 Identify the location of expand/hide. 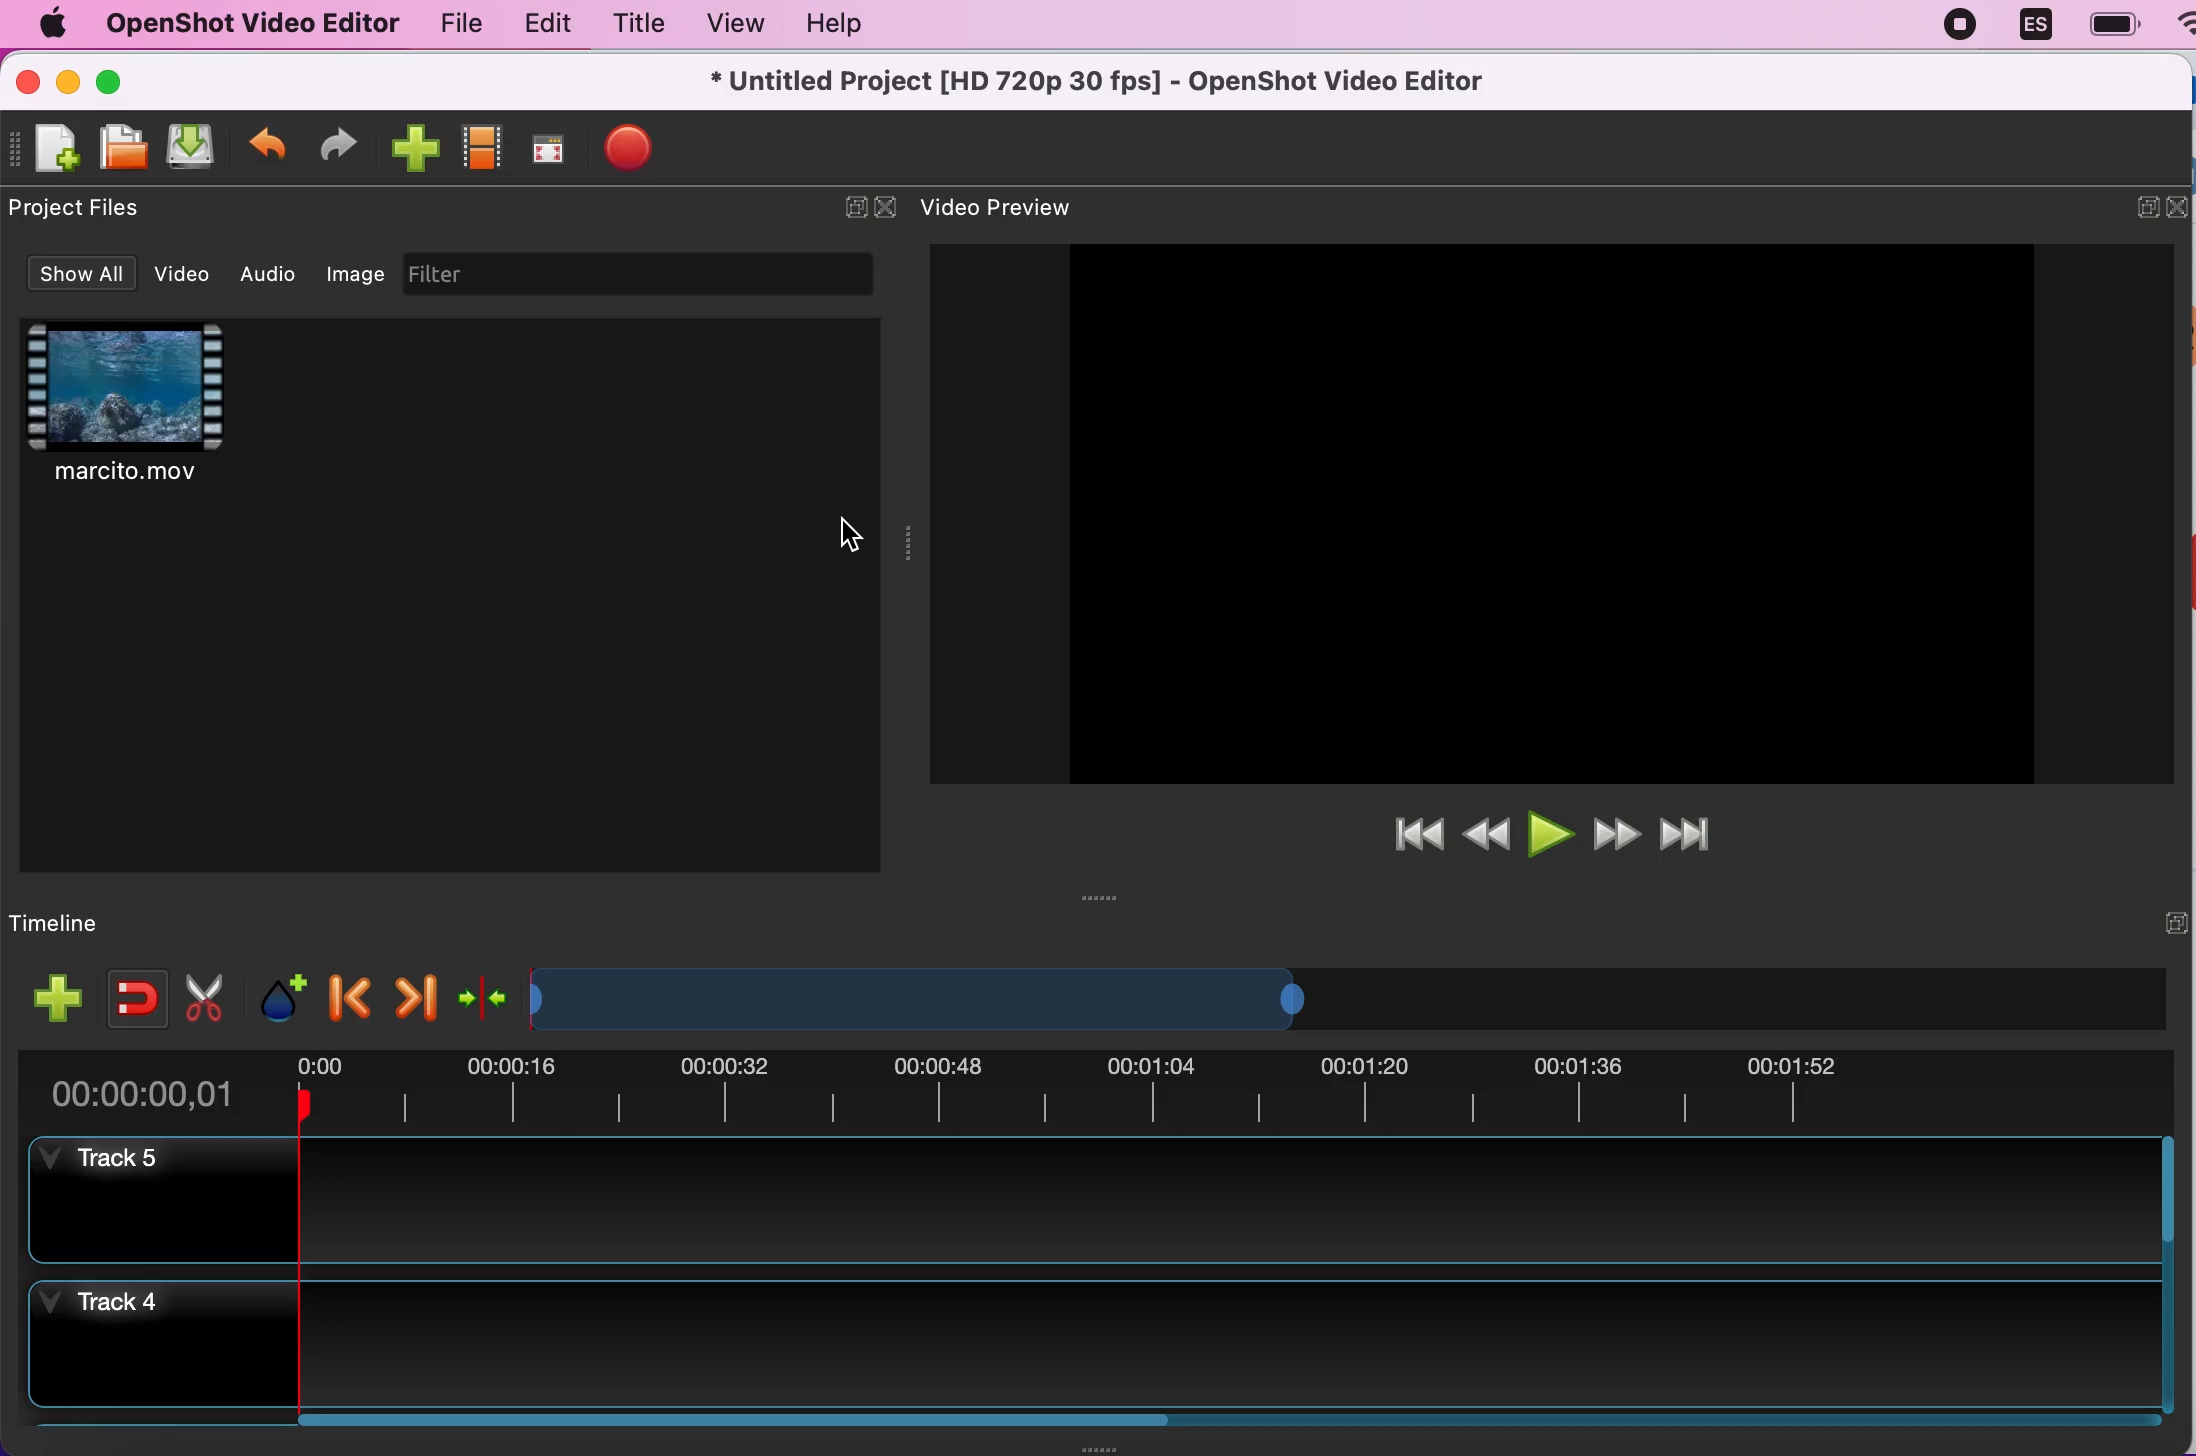
(2152, 929).